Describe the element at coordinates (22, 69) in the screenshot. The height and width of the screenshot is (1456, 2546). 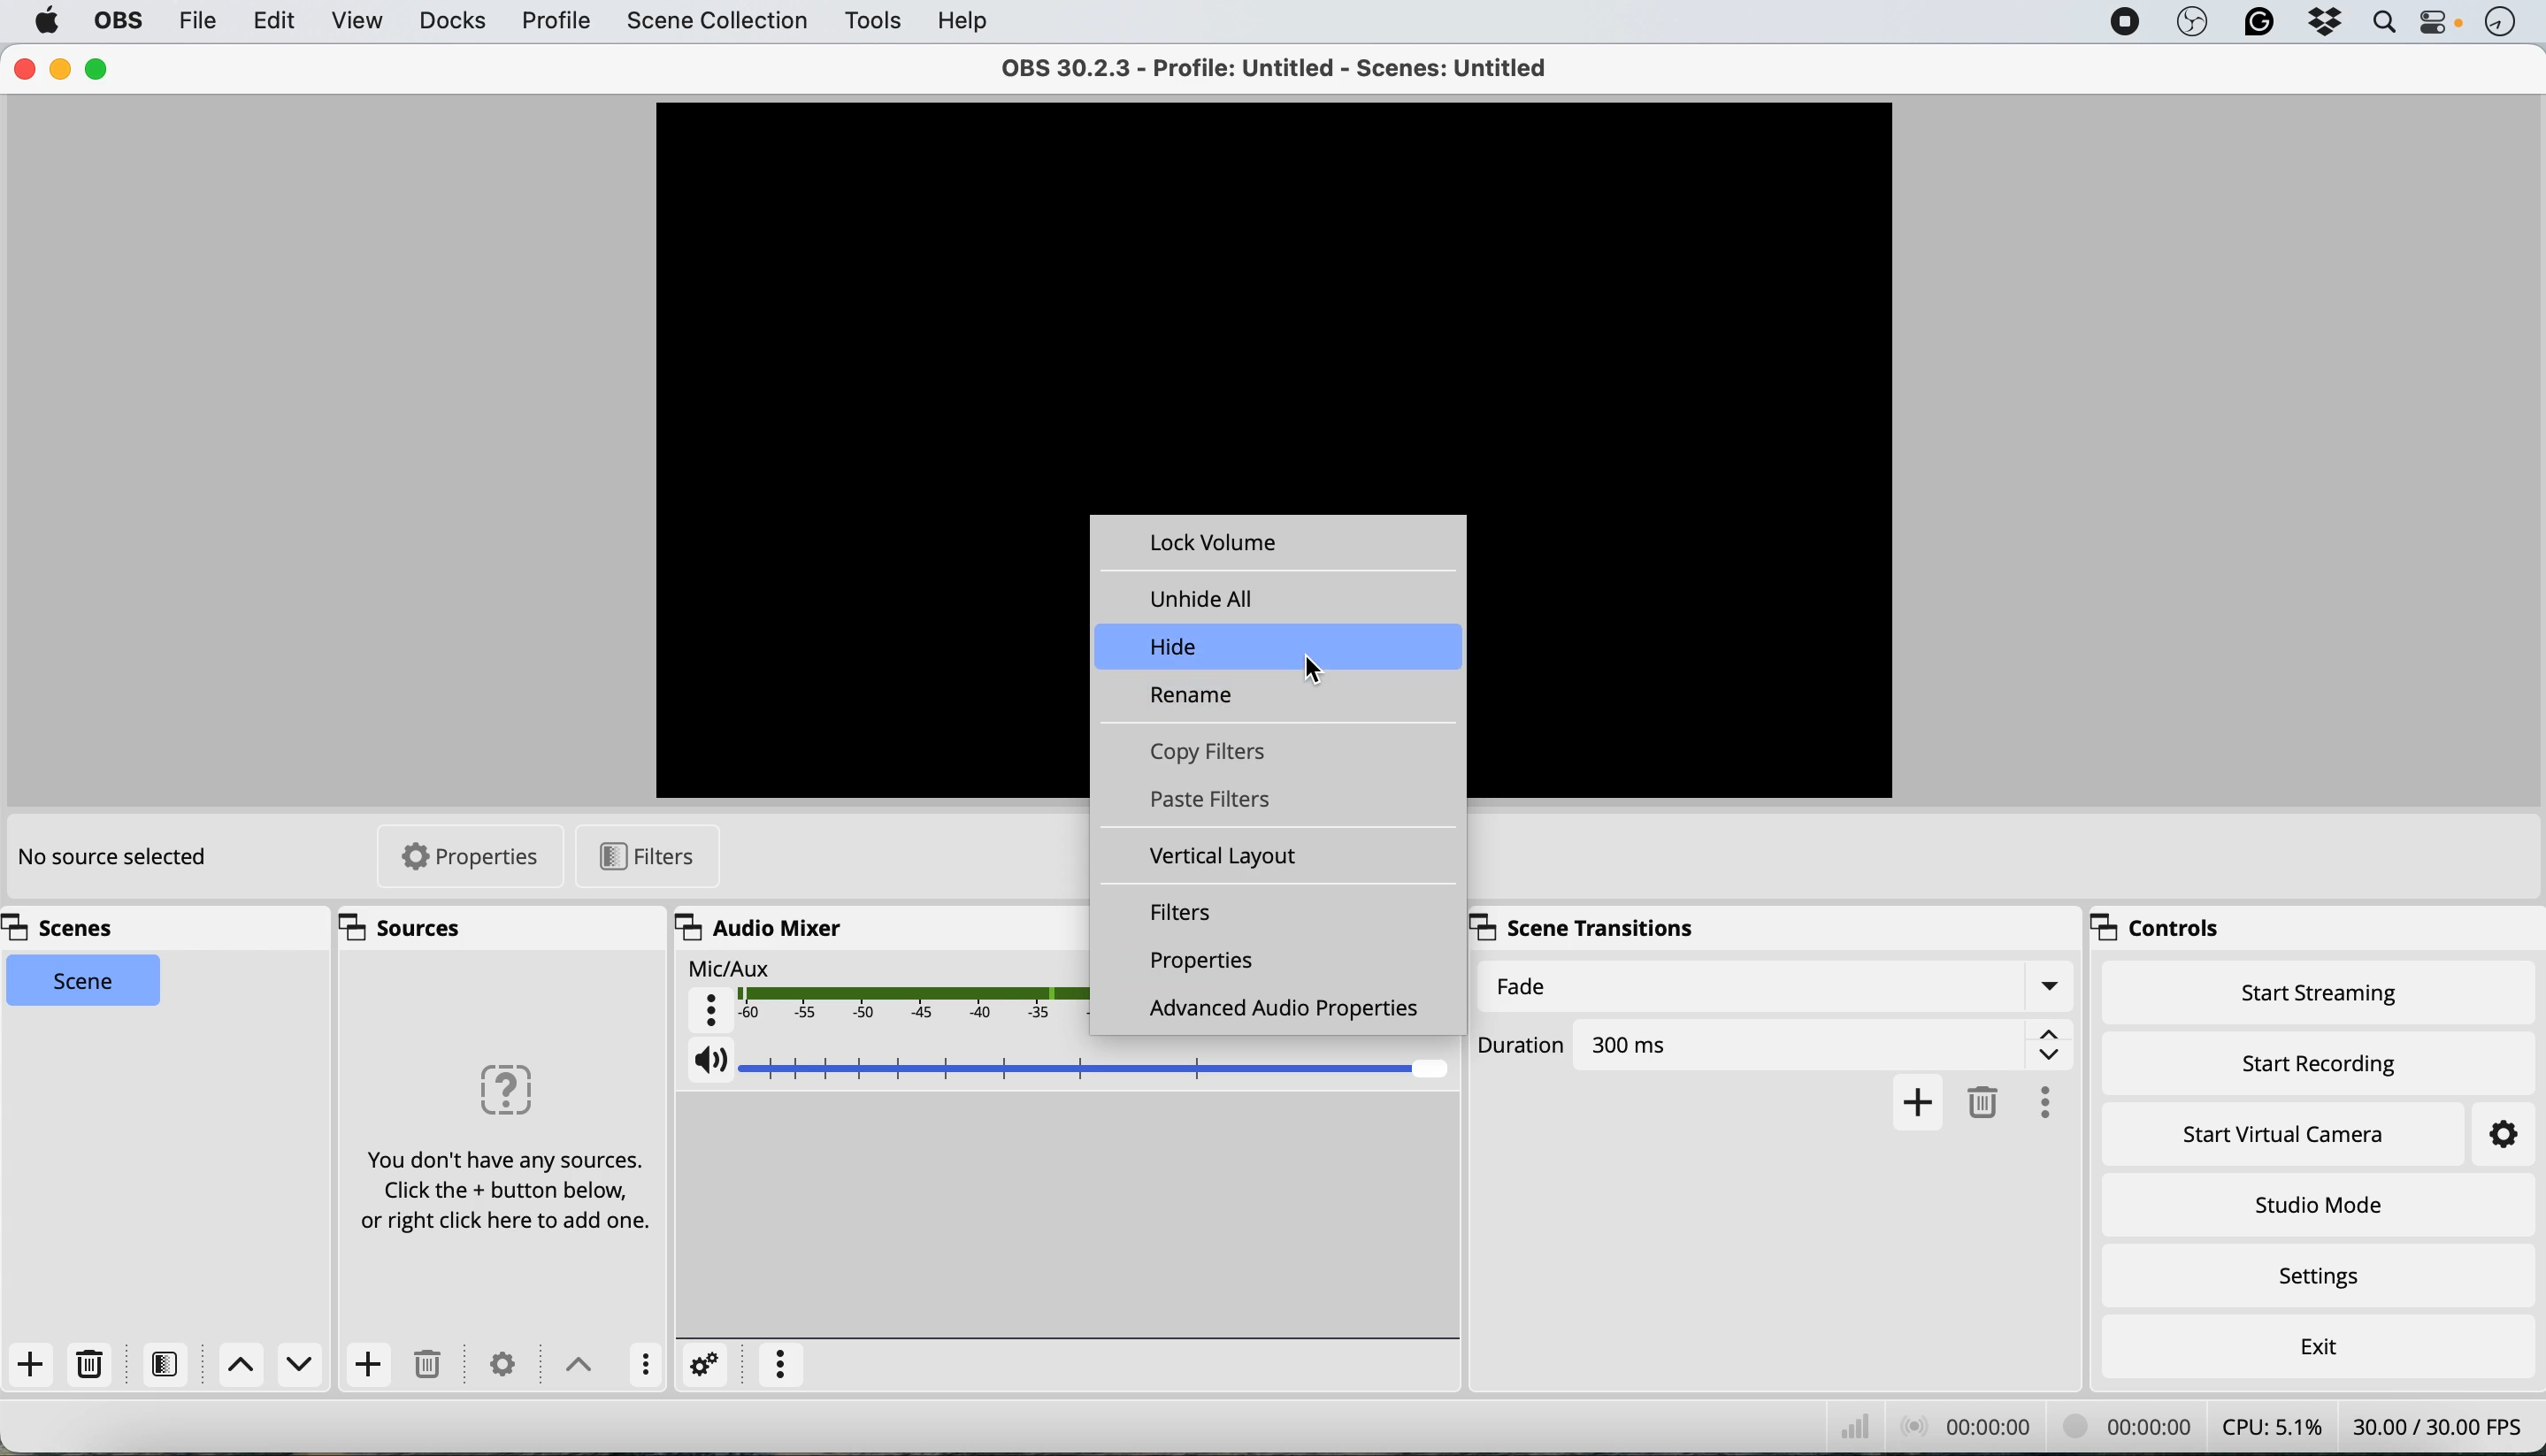
I see `close` at that location.